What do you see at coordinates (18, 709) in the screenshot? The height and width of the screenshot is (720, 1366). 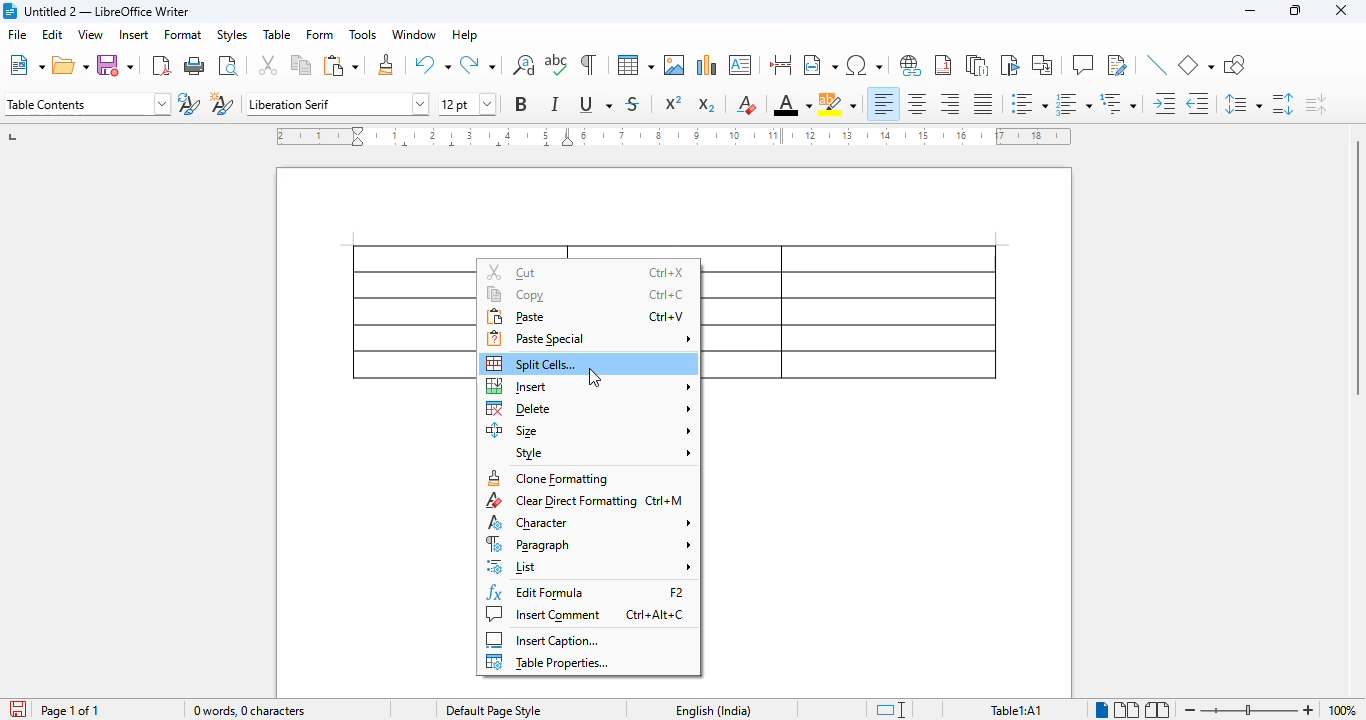 I see `click to save the document` at bounding box center [18, 709].